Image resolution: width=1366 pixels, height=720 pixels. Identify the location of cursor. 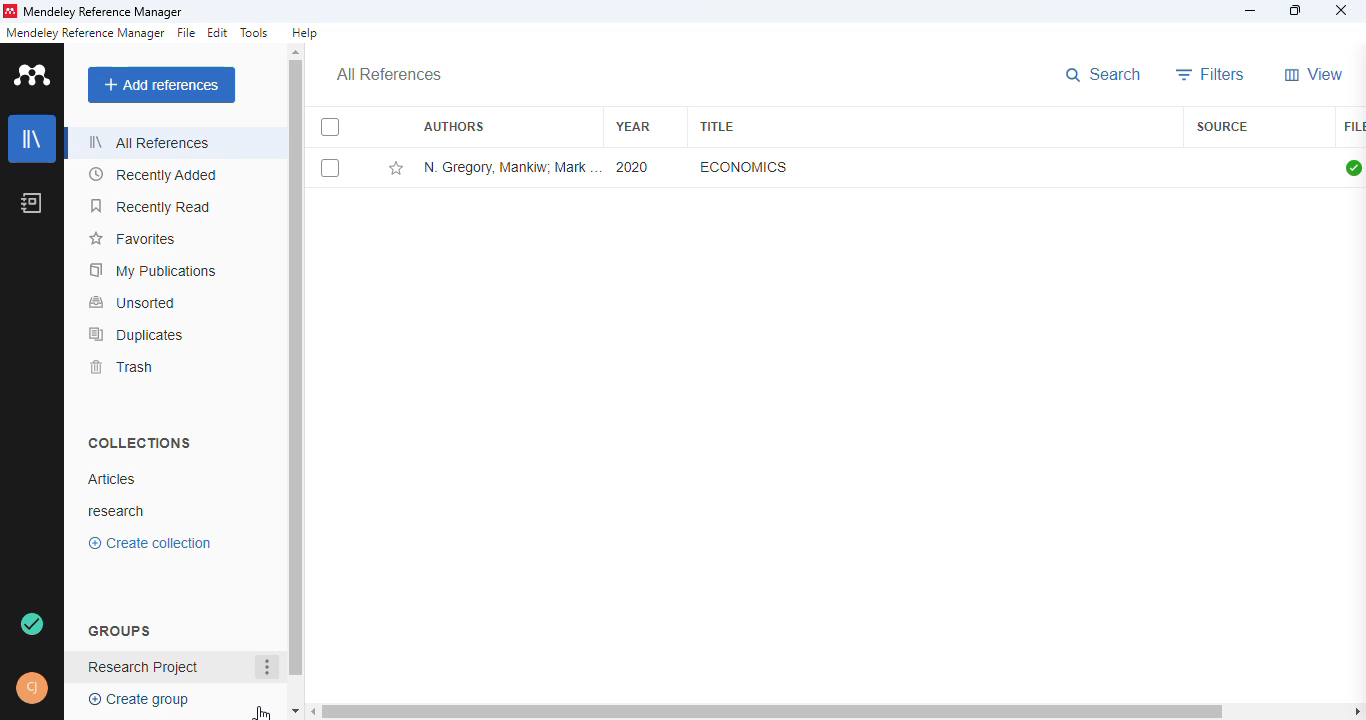
(260, 711).